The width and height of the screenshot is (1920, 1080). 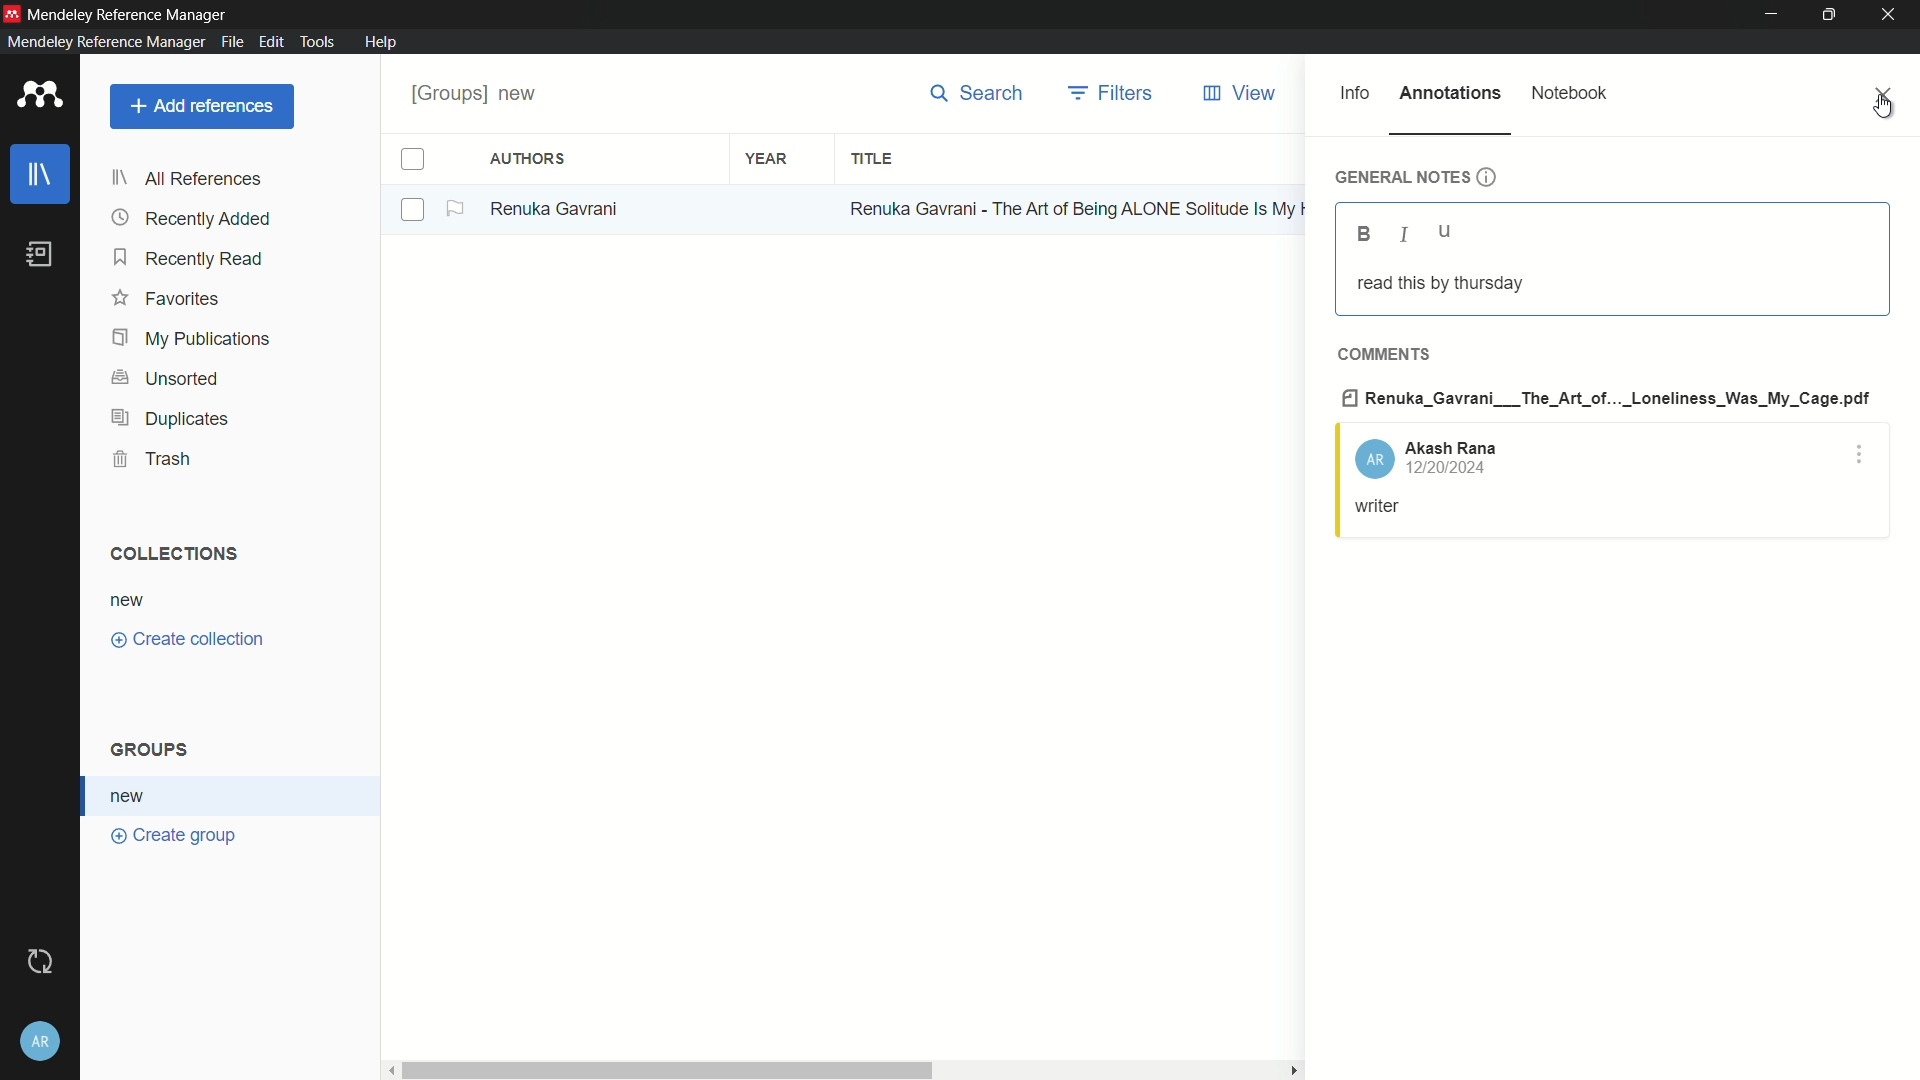 I want to click on underline, so click(x=1446, y=233).